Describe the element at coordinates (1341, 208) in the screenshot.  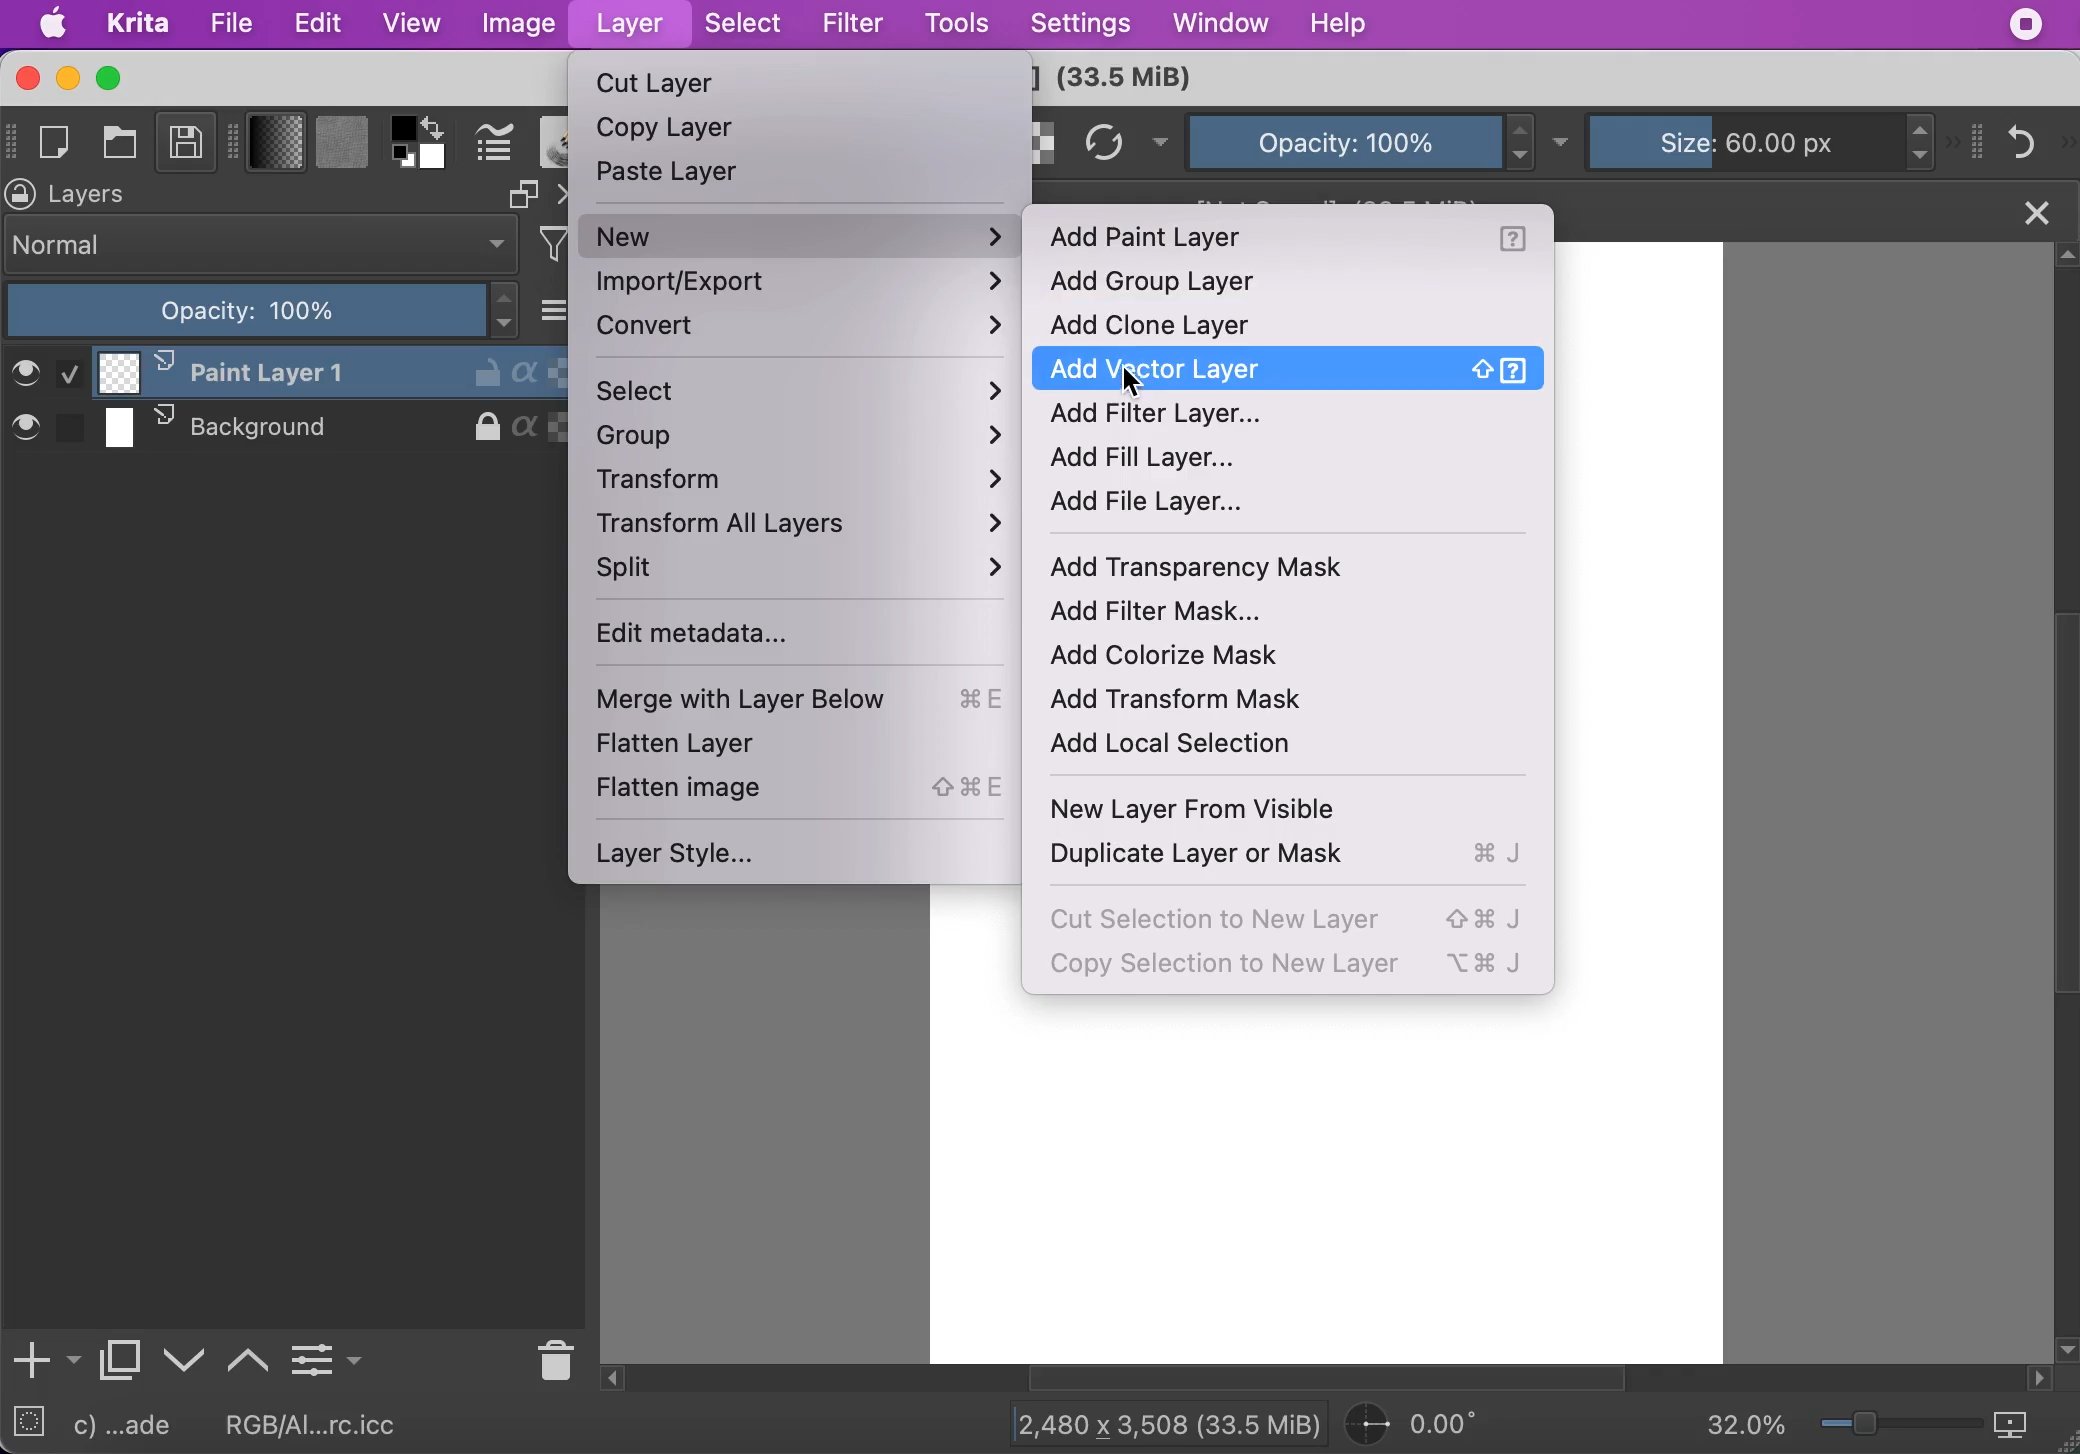
I see `[not saved] (33.5 MiB)` at that location.